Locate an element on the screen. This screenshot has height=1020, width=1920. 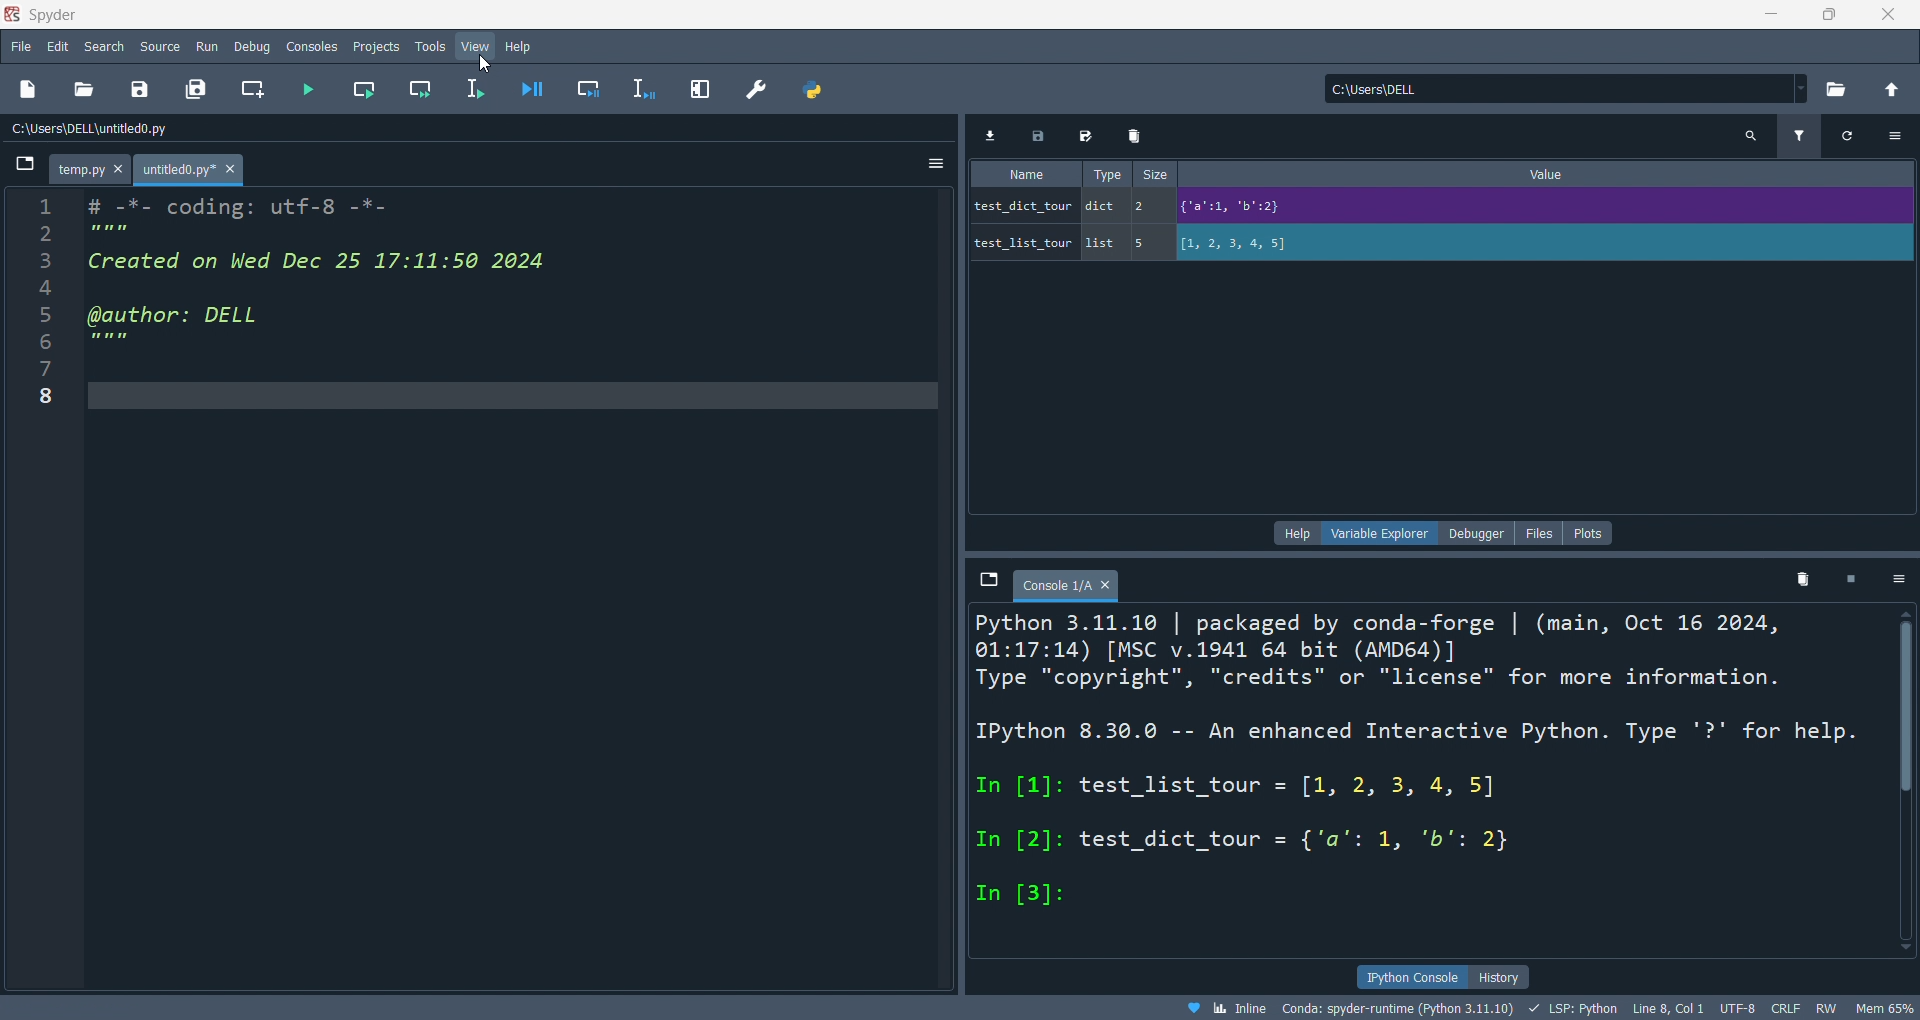
consolesn is located at coordinates (308, 47).